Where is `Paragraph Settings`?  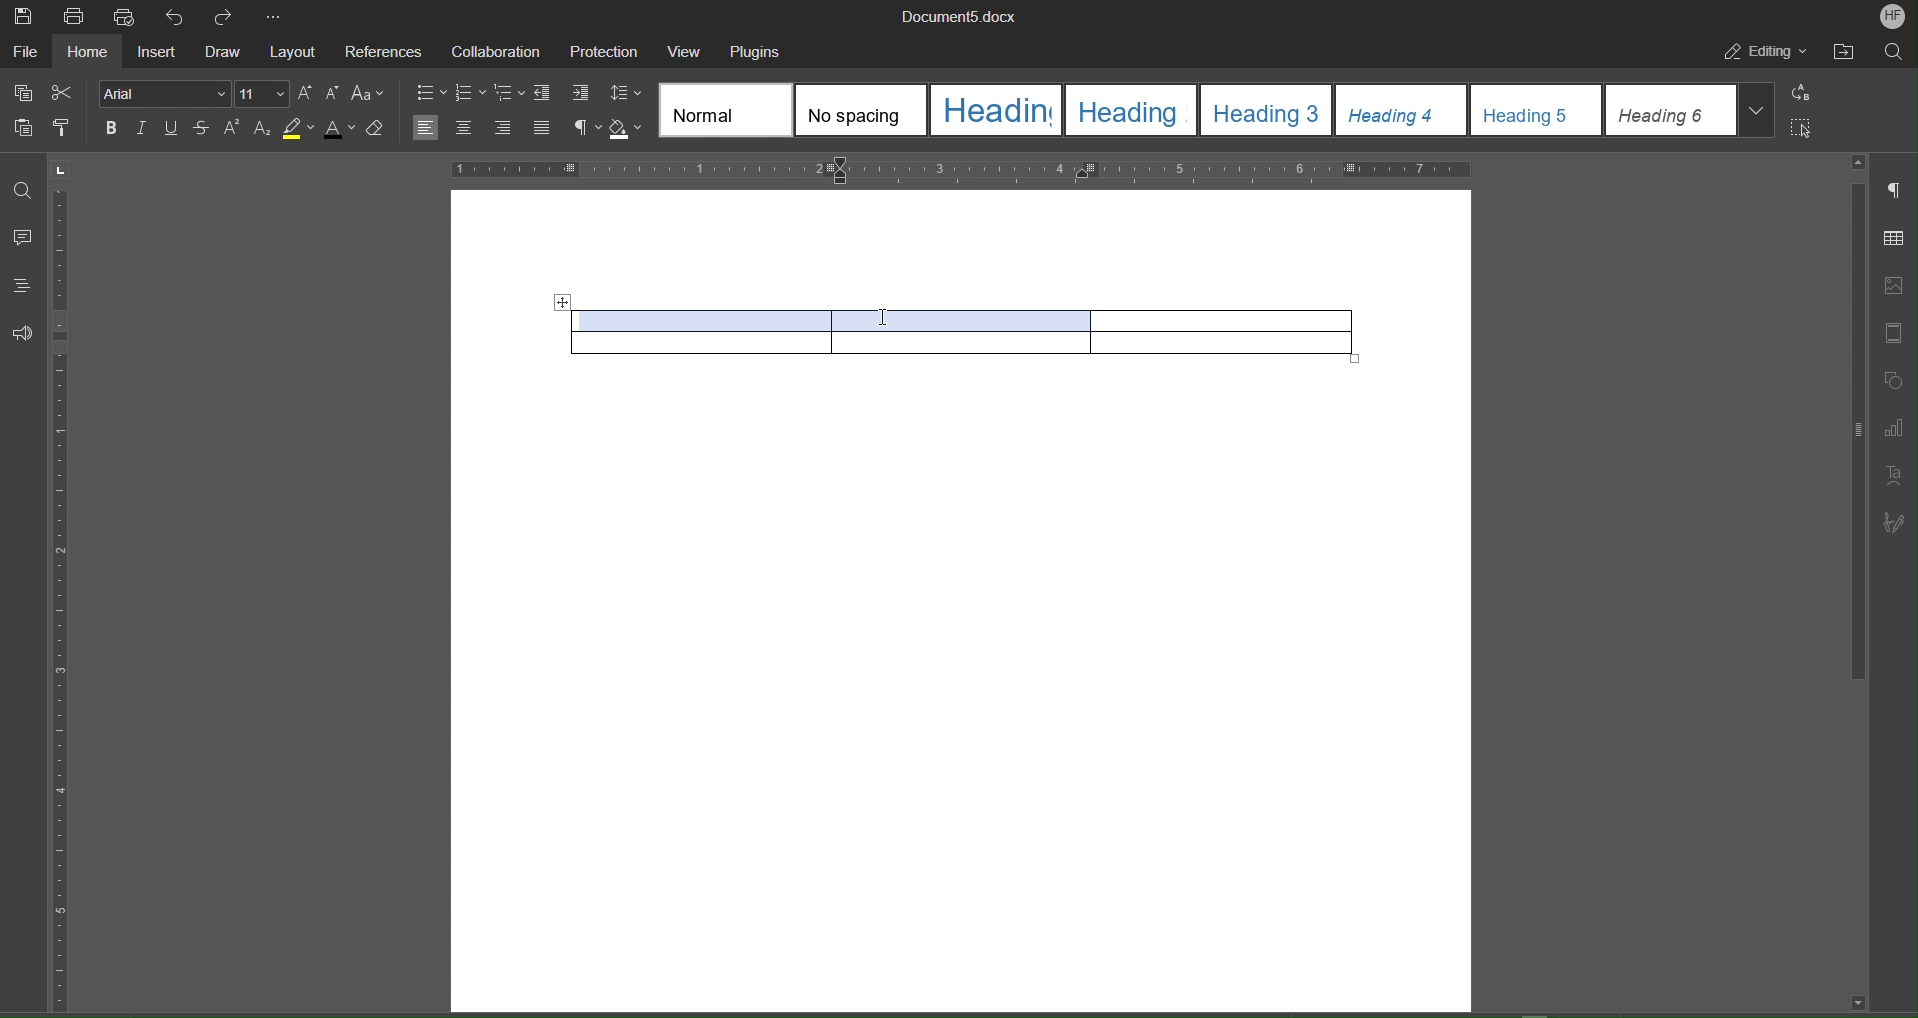
Paragraph Settings is located at coordinates (1896, 193).